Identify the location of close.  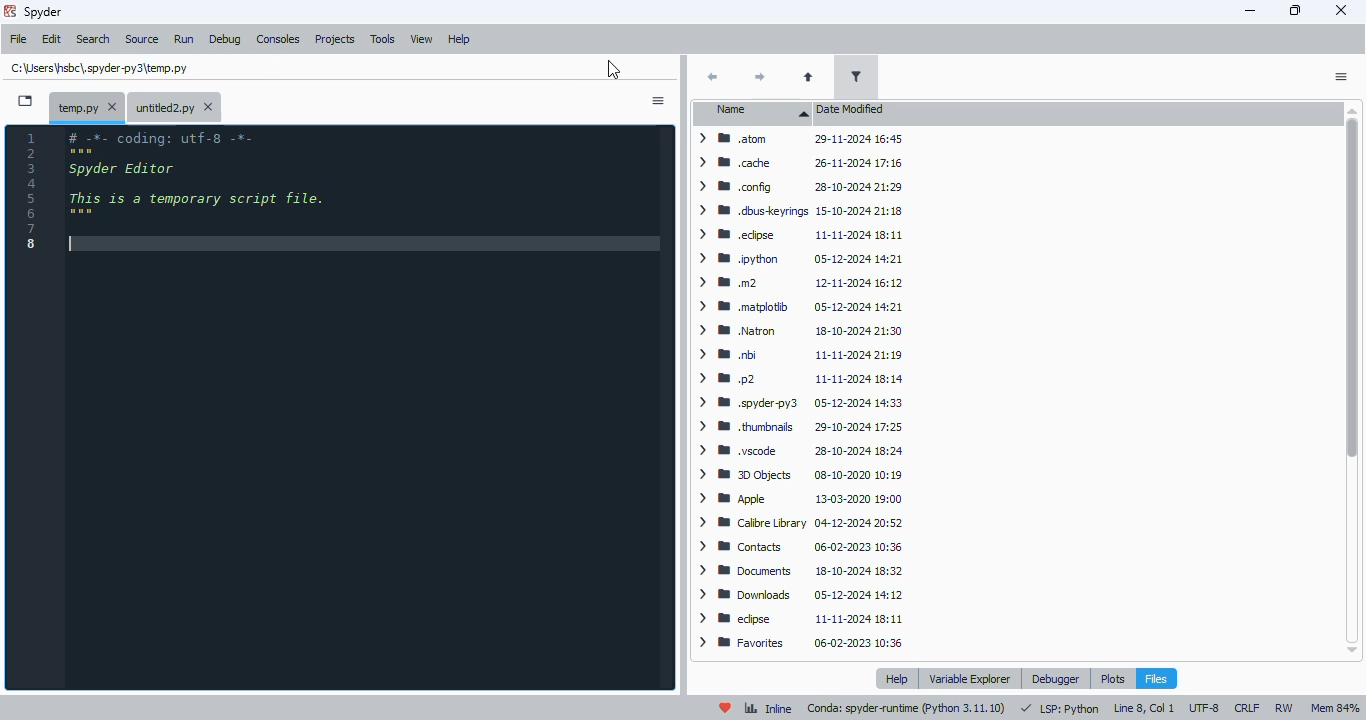
(113, 106).